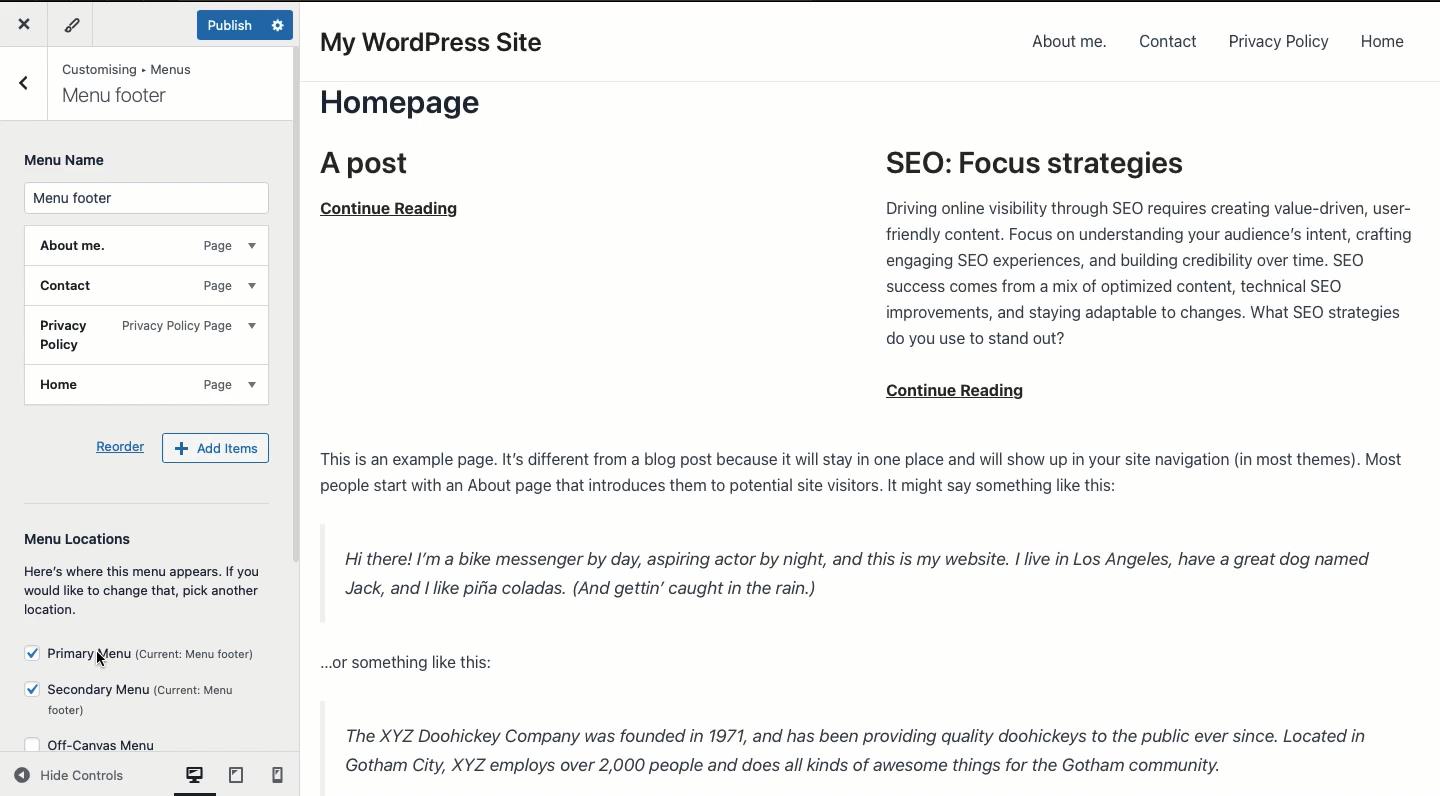 This screenshot has width=1440, height=796. Describe the element at coordinates (139, 82) in the screenshot. I see `You are customizing ` at that location.